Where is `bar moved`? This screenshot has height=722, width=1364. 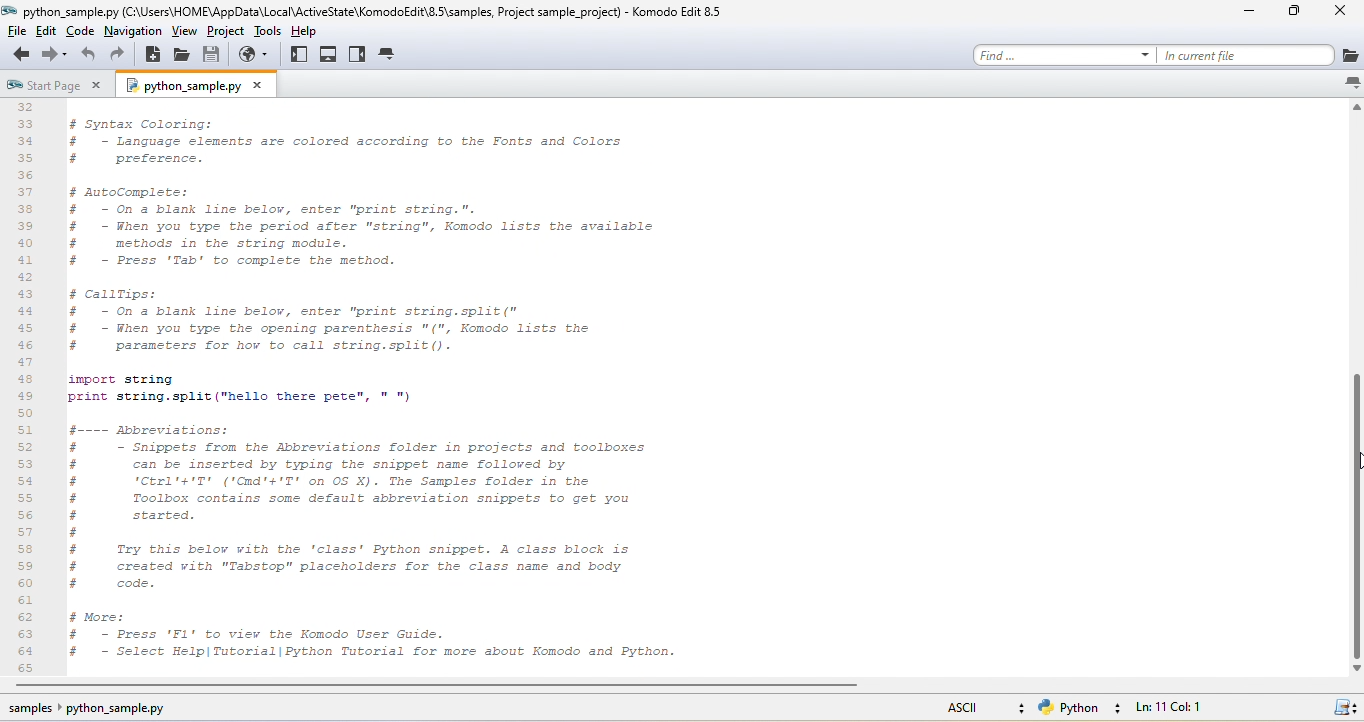 bar moved is located at coordinates (1355, 516).